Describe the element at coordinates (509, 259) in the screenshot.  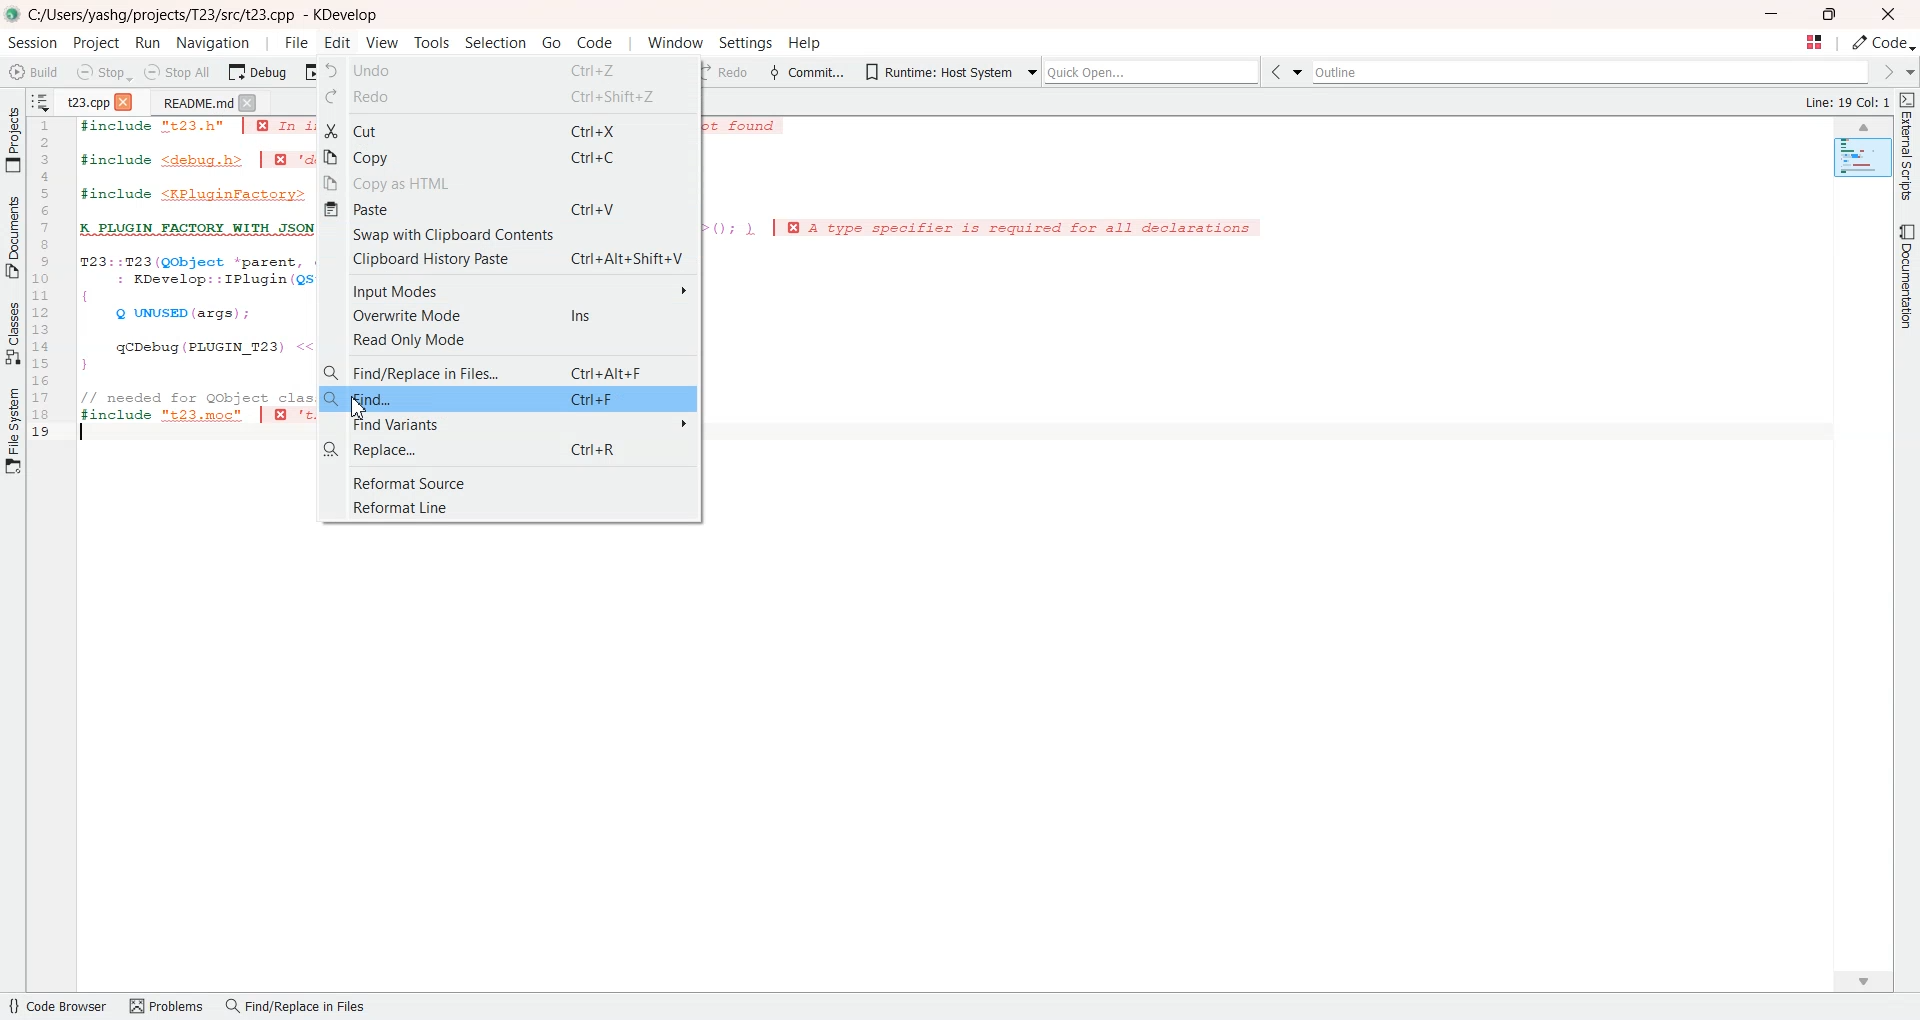
I see `Clipboard History Paste` at that location.